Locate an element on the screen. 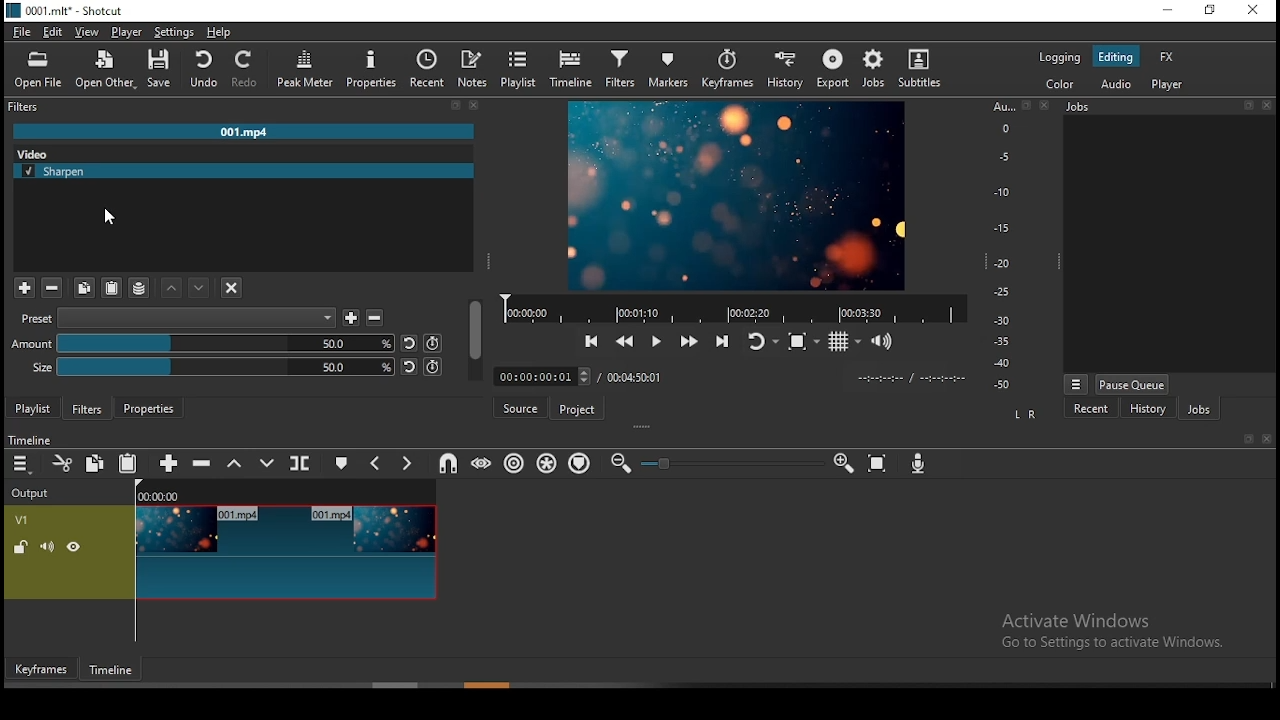 This screenshot has height=720, width=1280. keyframes is located at coordinates (727, 67).